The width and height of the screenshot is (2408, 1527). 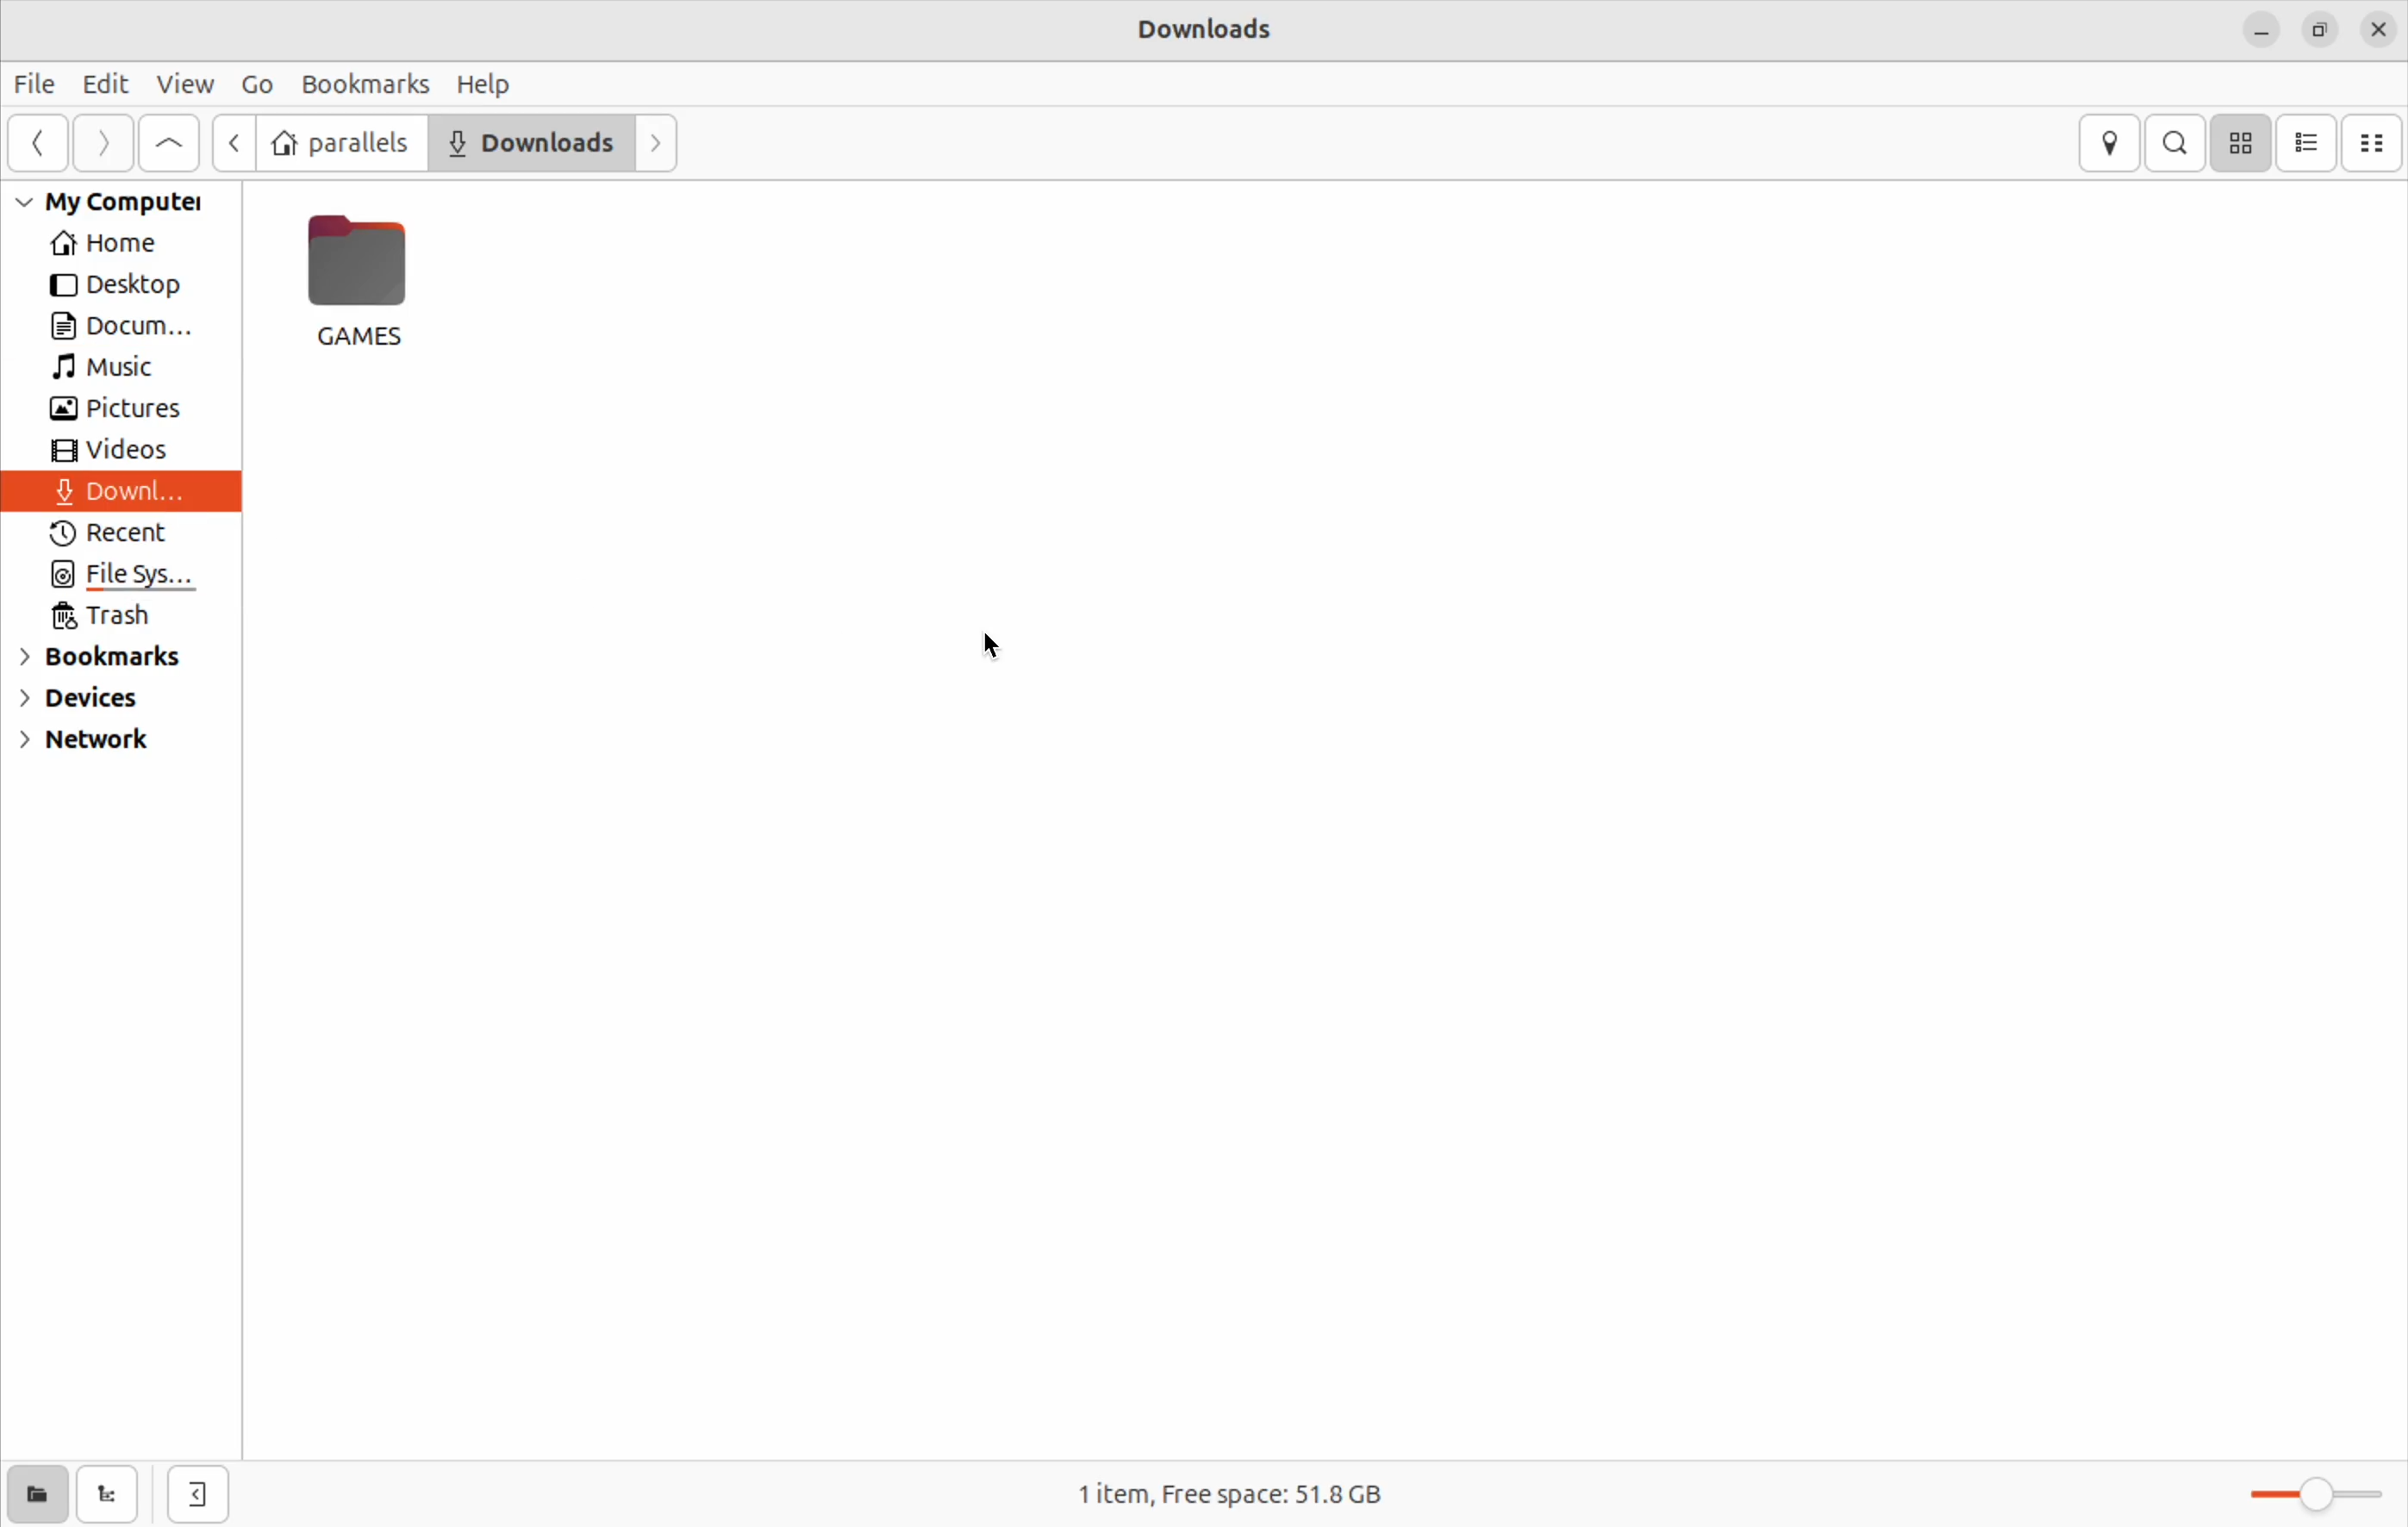 I want to click on Go up, so click(x=171, y=143).